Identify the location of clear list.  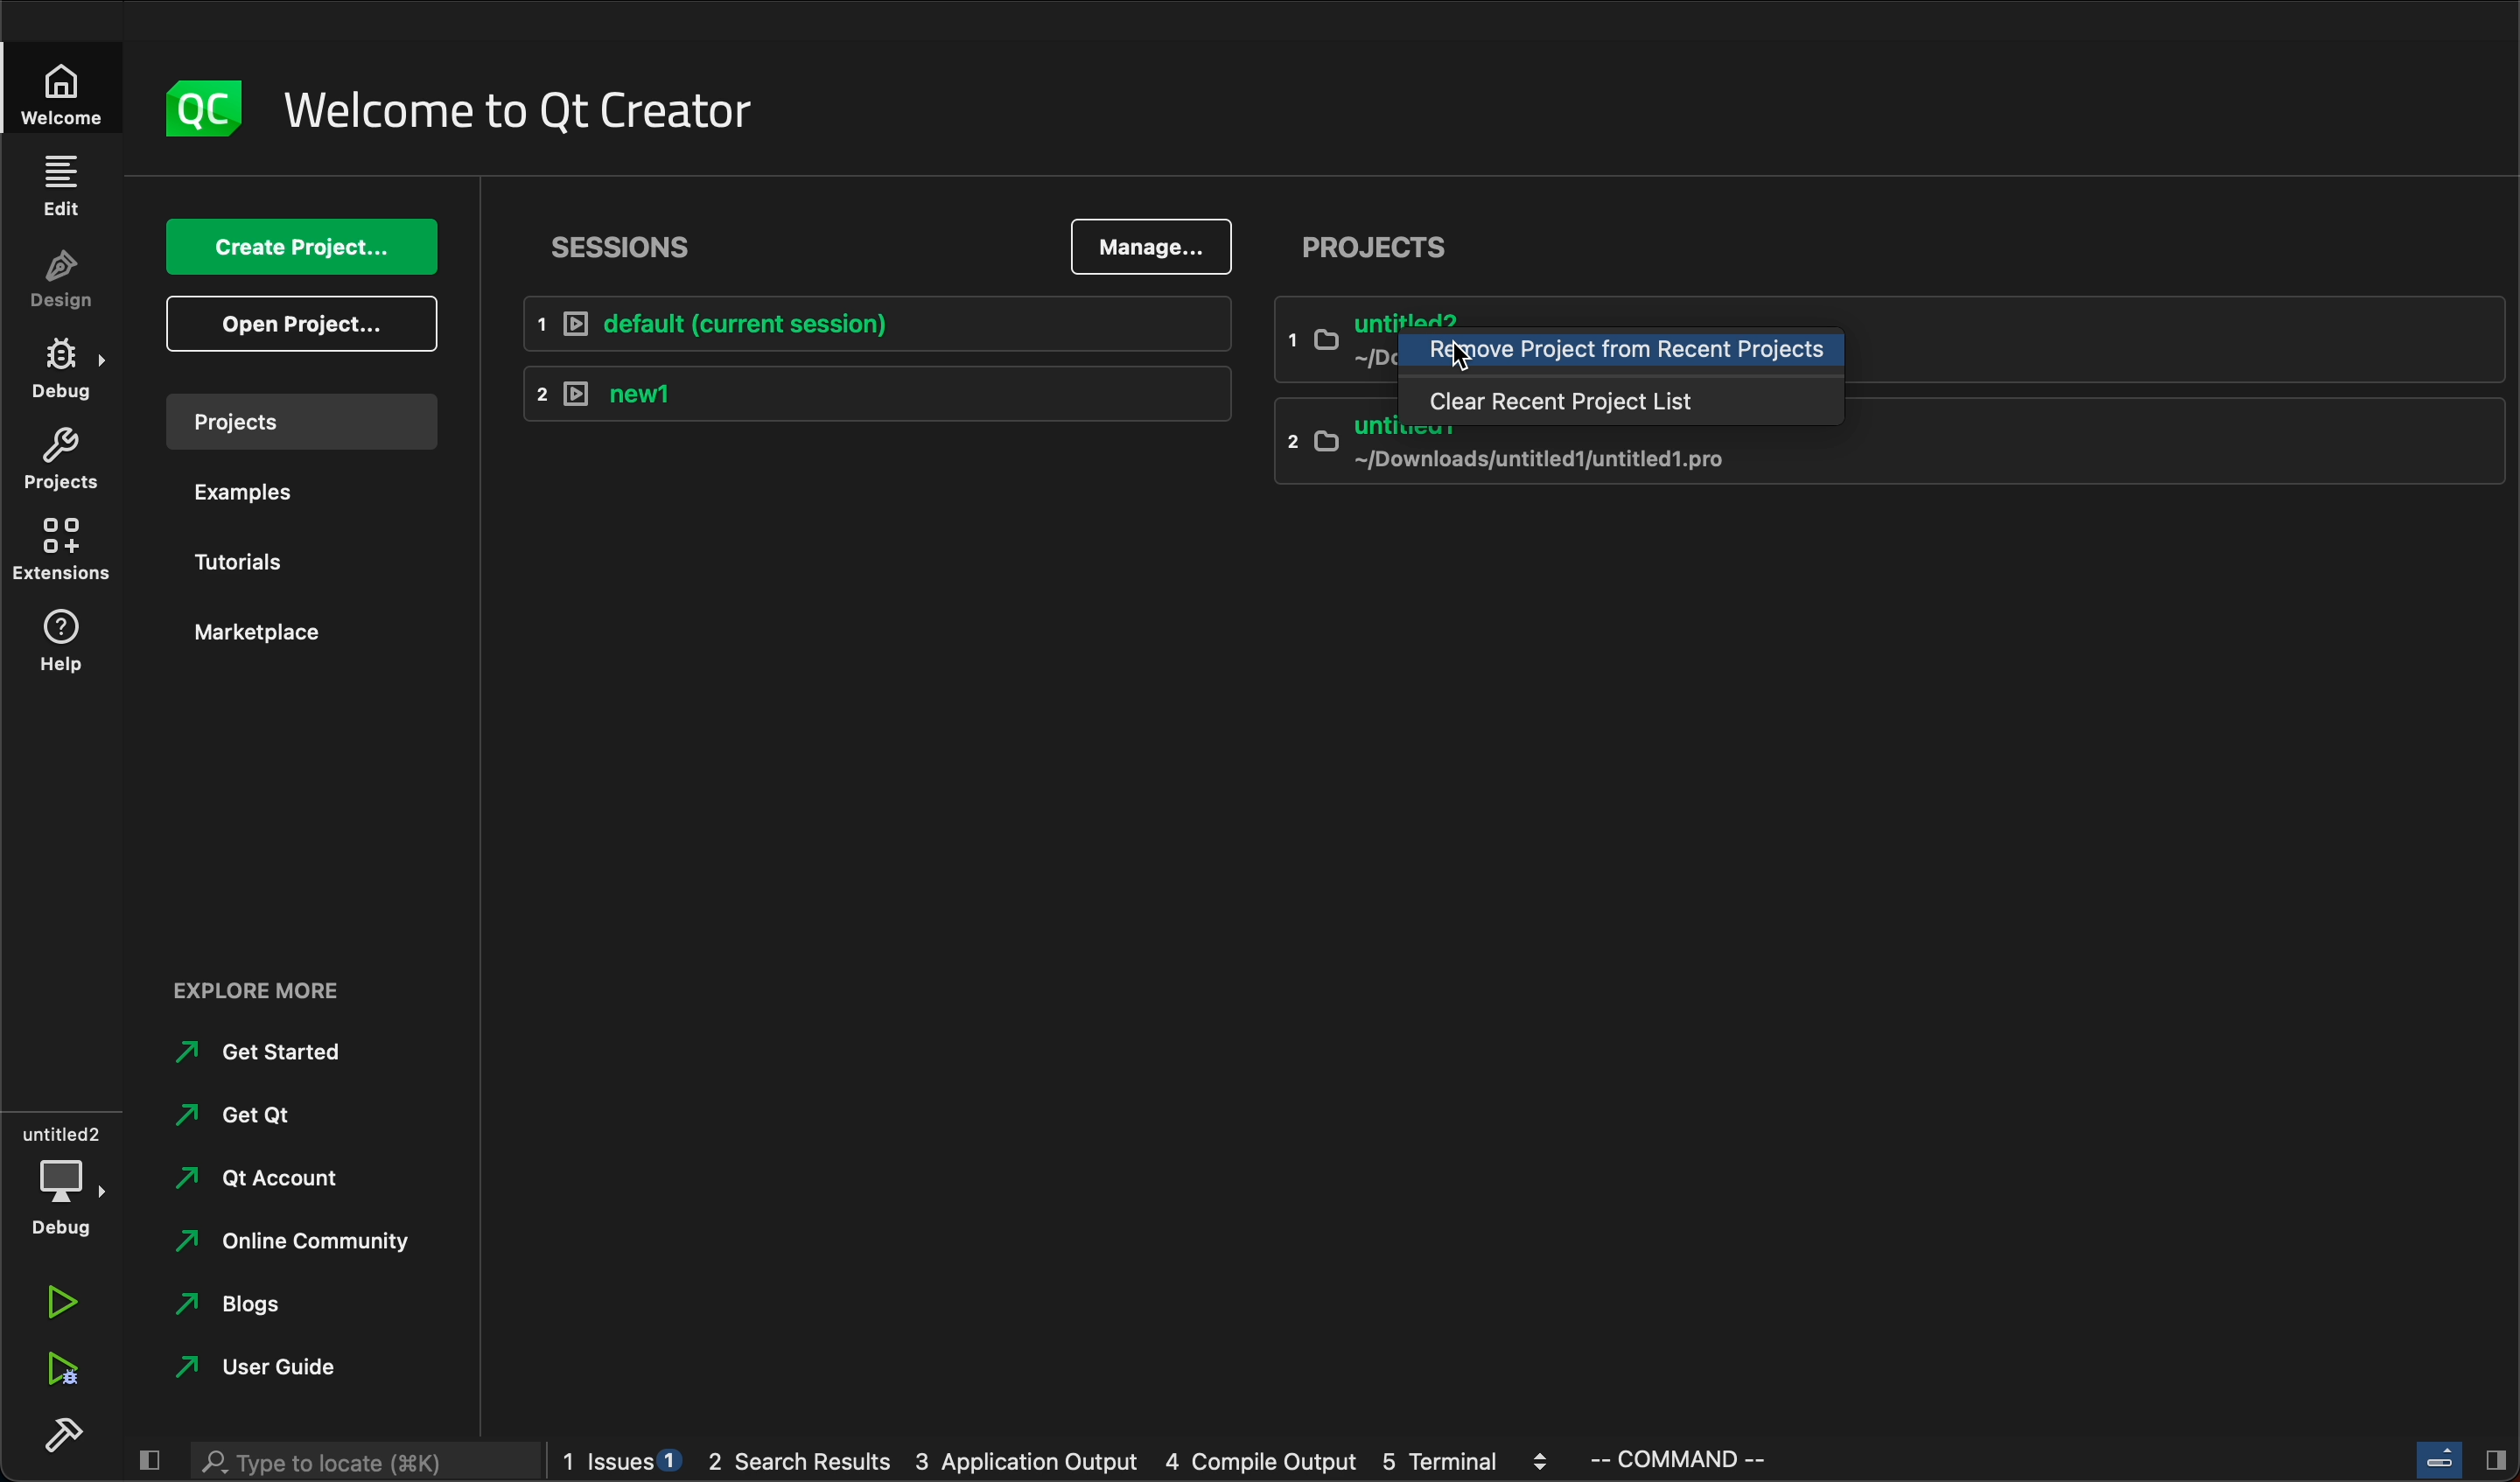
(1623, 405).